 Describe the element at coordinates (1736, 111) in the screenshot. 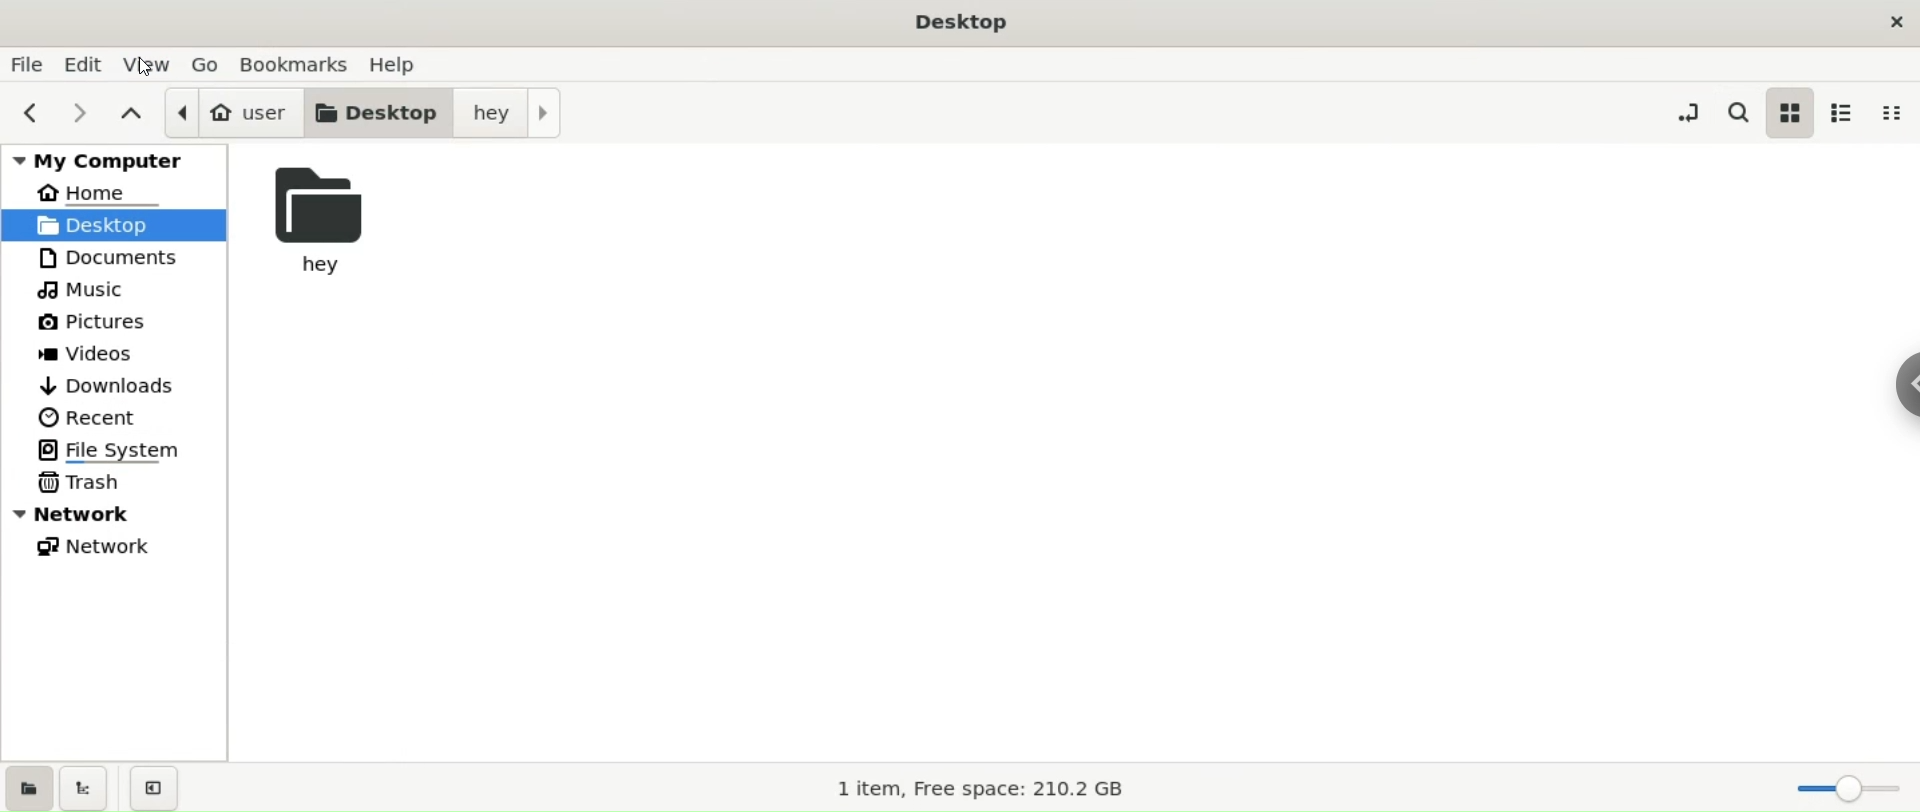

I see `search` at that location.